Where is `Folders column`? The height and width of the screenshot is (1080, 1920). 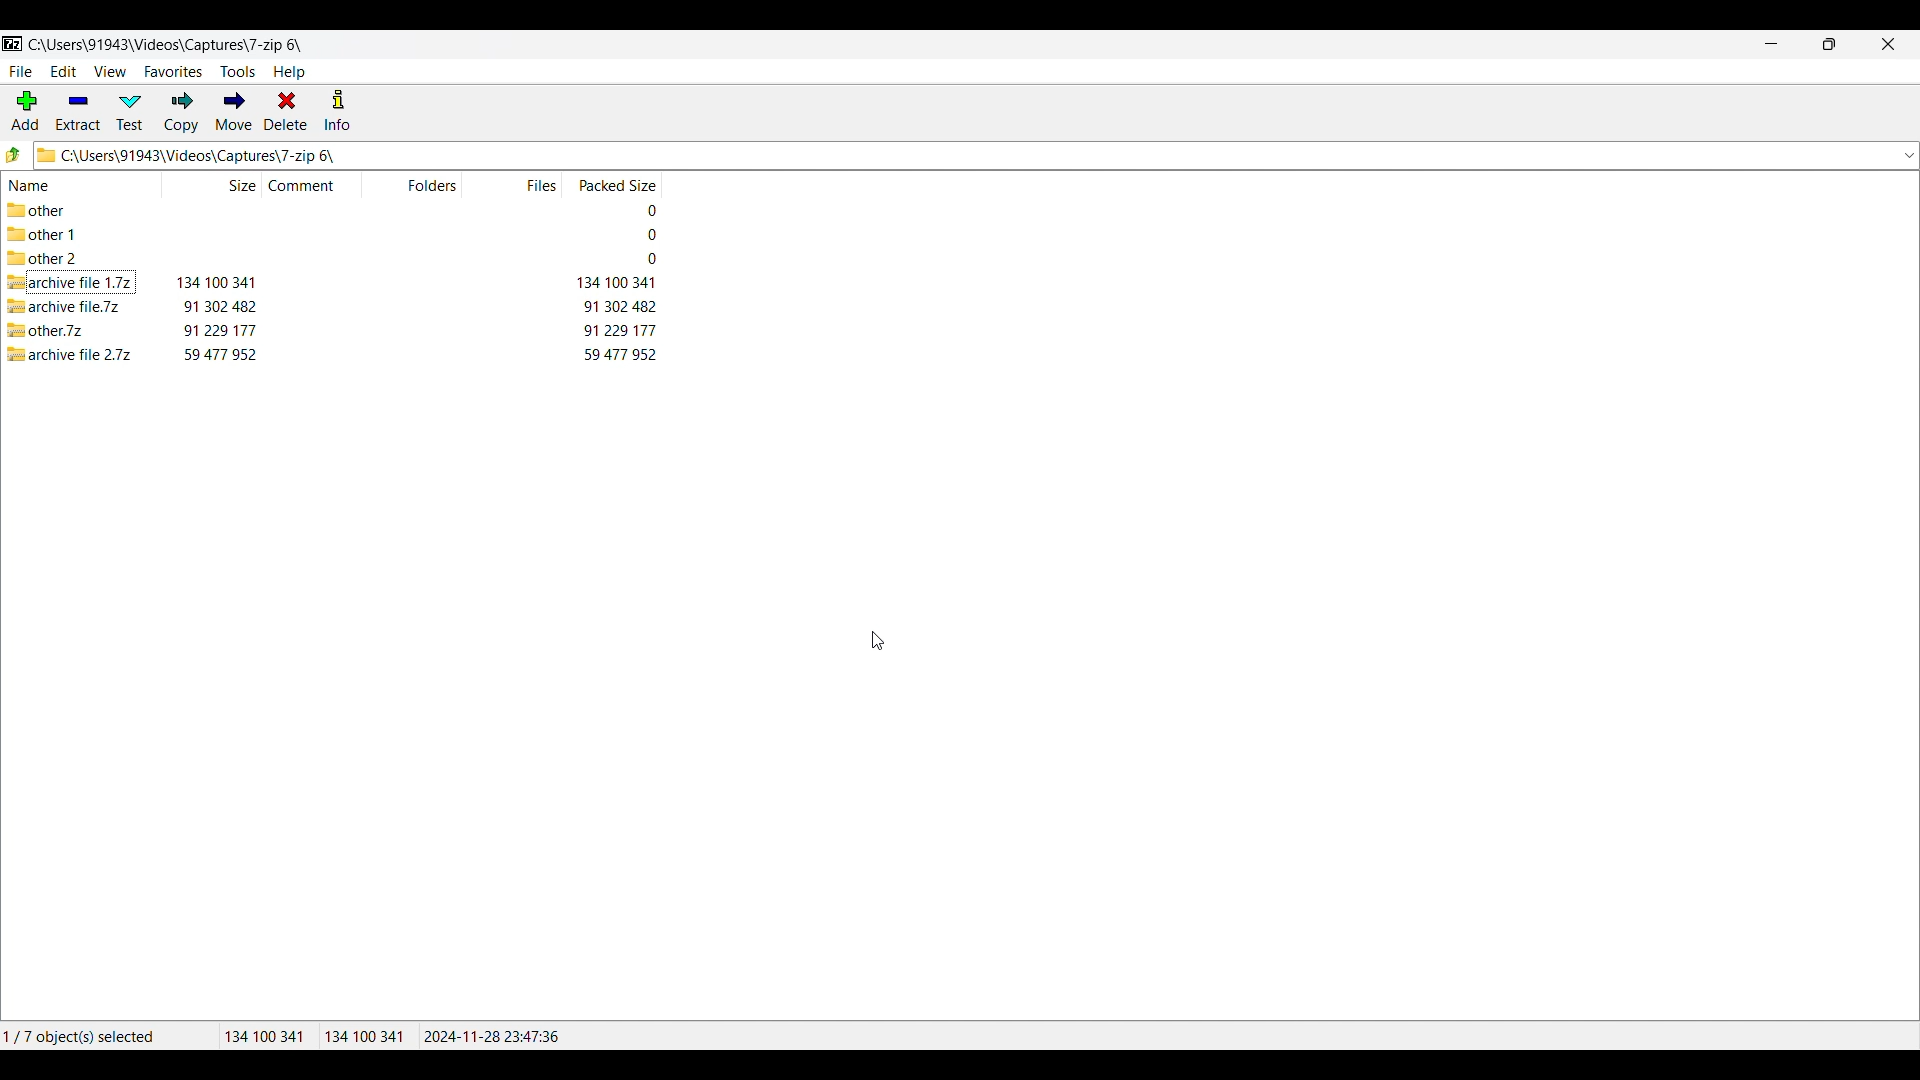
Folders column is located at coordinates (432, 185).